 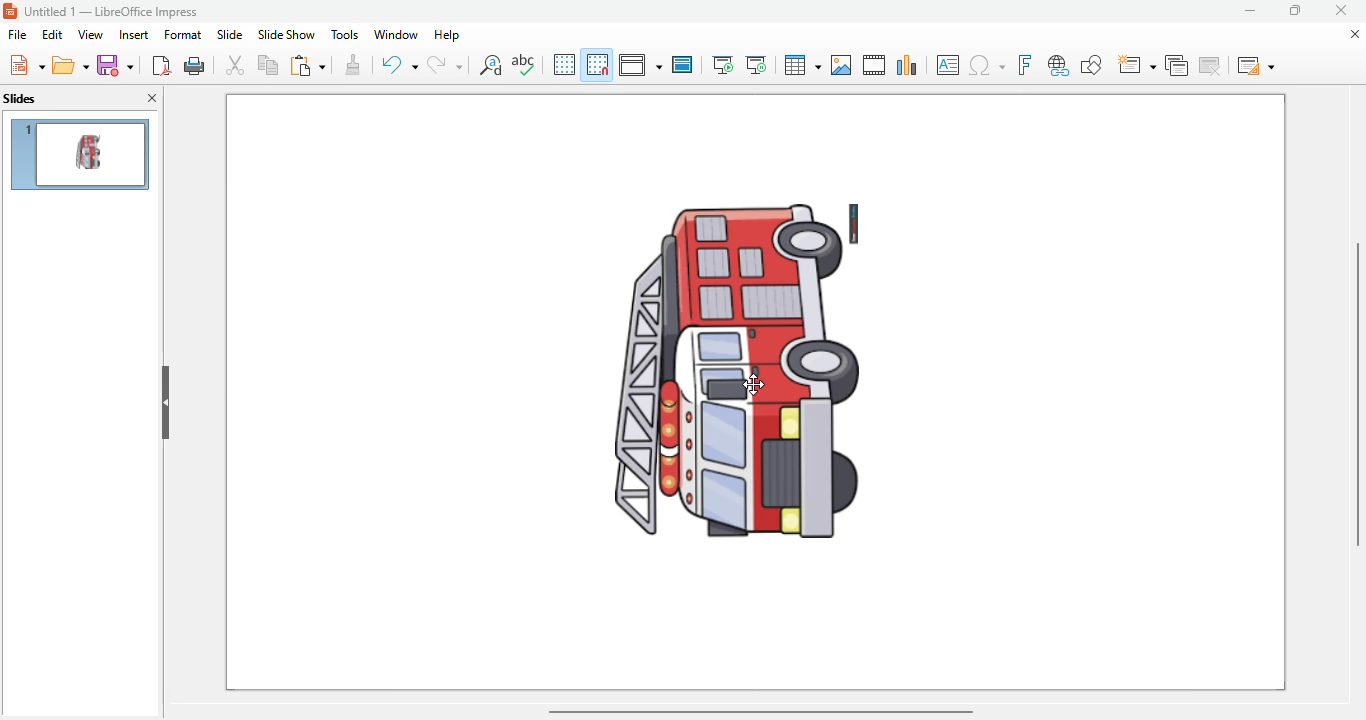 I want to click on title, so click(x=111, y=12).